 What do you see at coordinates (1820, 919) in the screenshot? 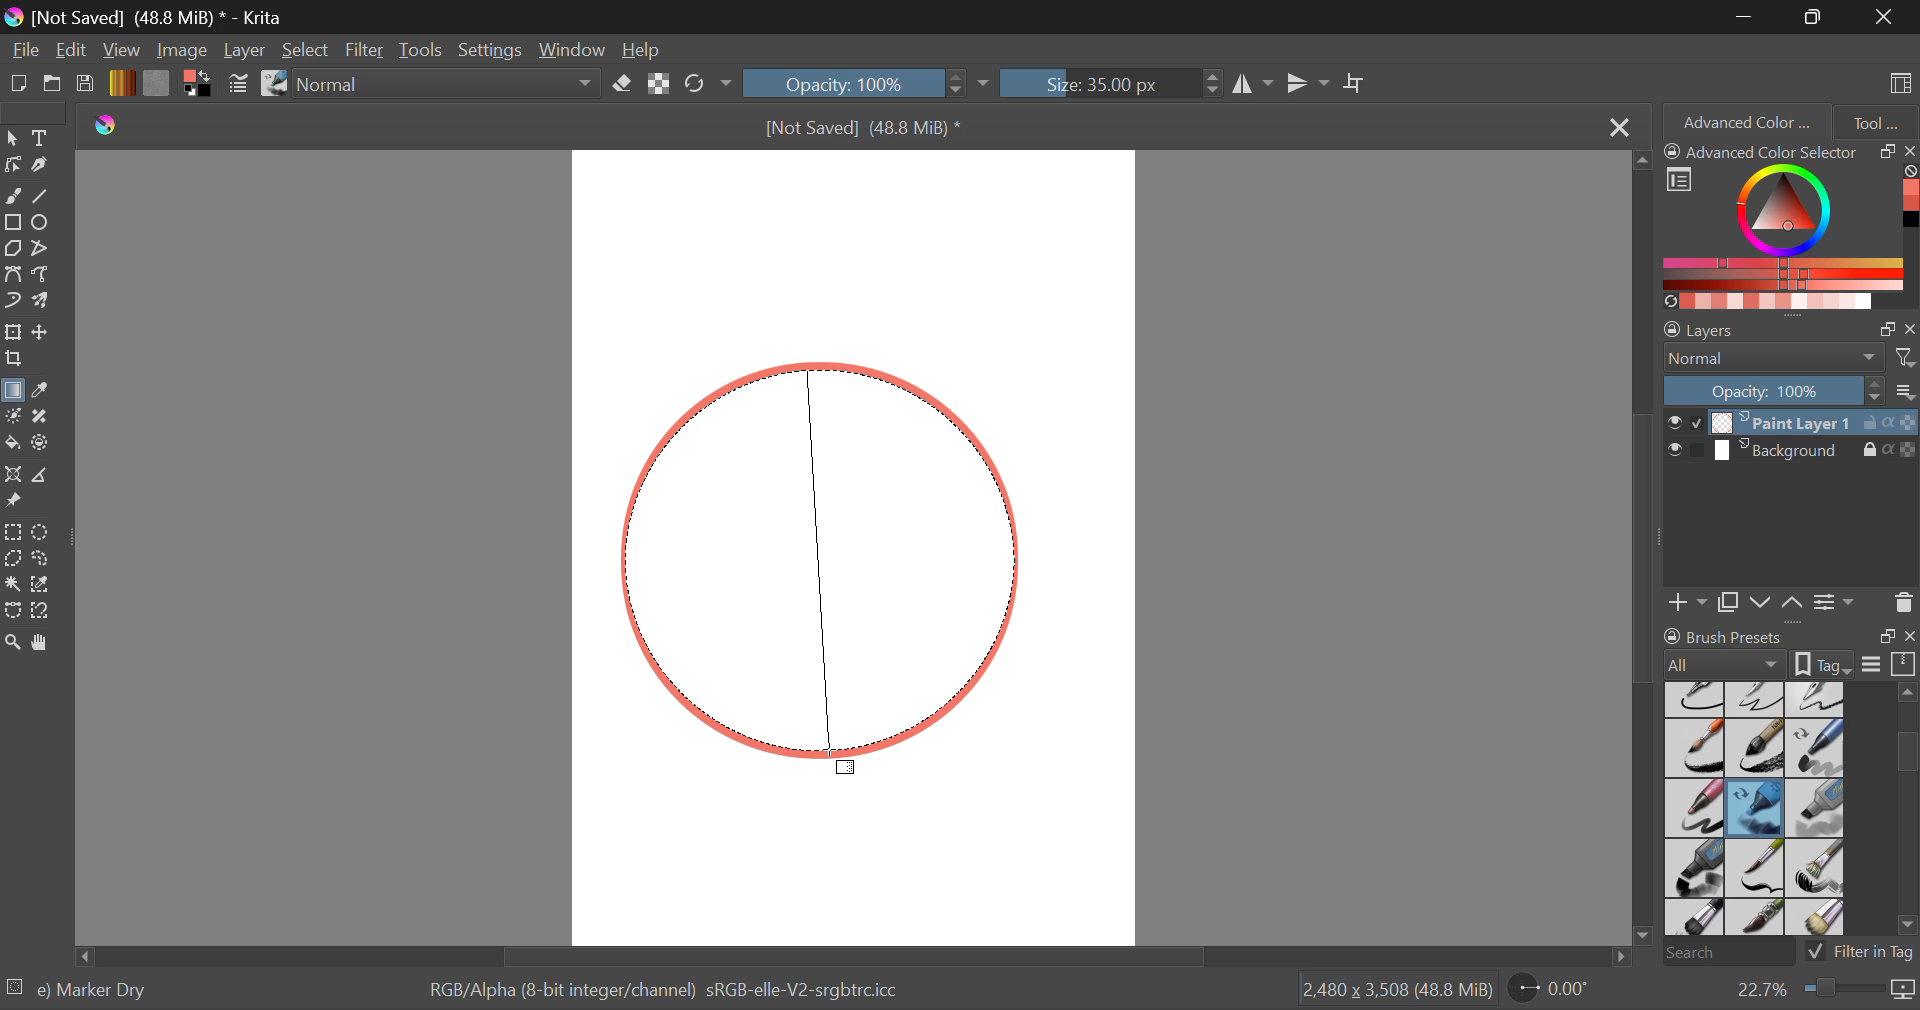
I see `Birstles-5 Plain` at bounding box center [1820, 919].